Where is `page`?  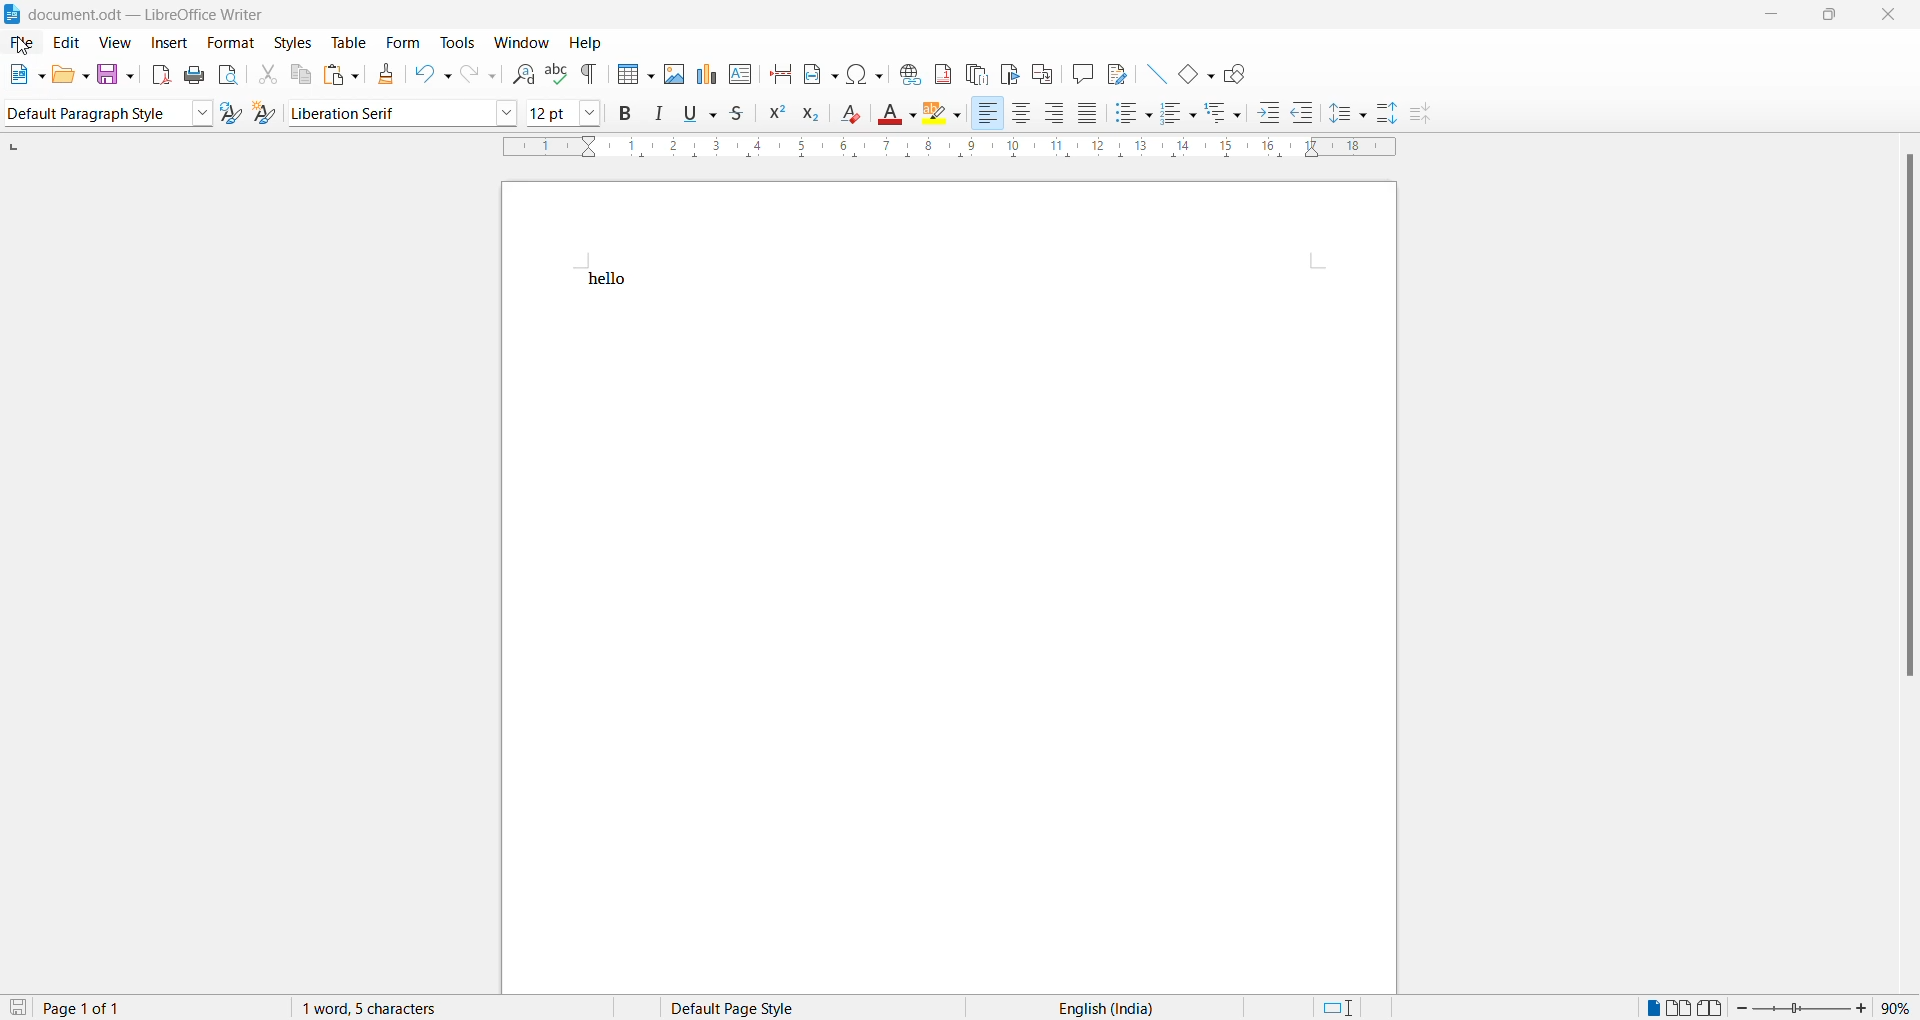
page is located at coordinates (952, 643).